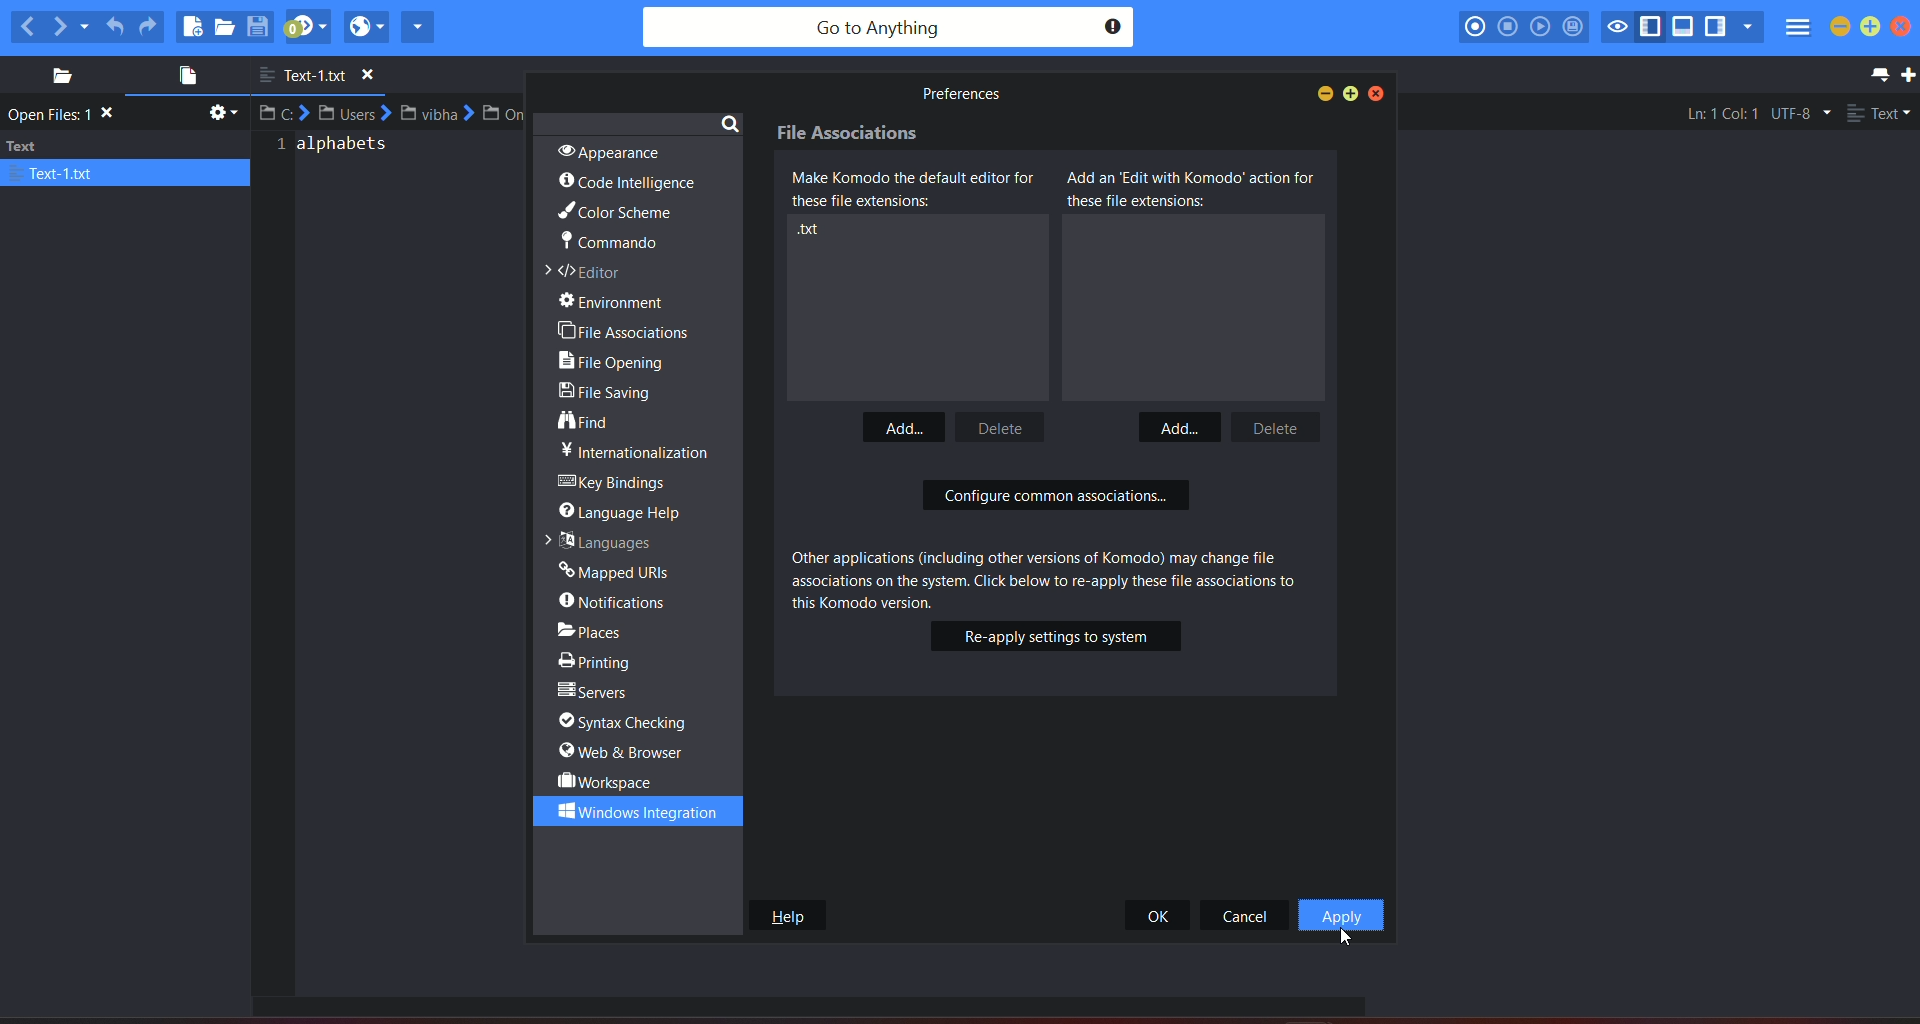 The image size is (1920, 1024). What do you see at coordinates (624, 752) in the screenshot?
I see `web & browser` at bounding box center [624, 752].